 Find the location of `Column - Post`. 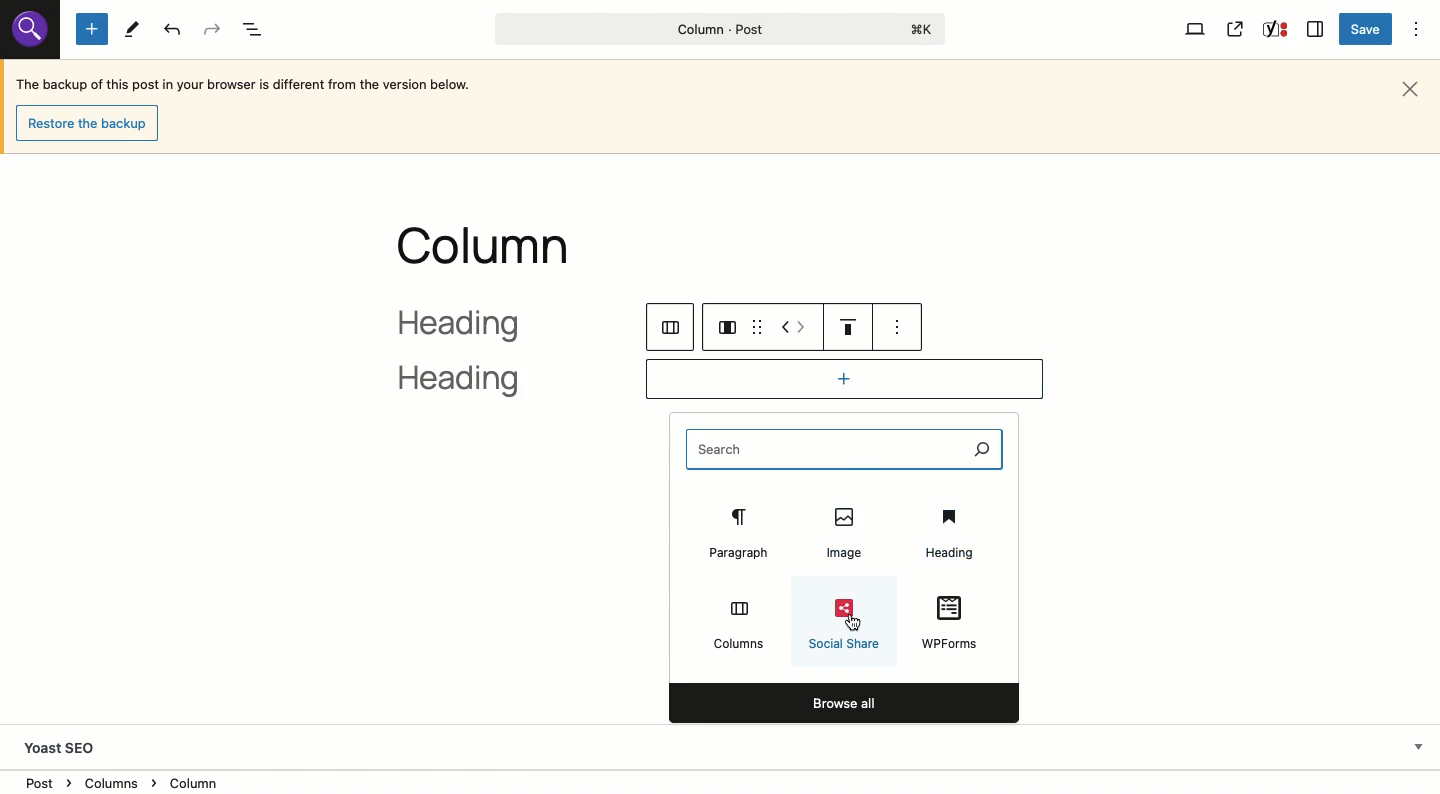

Column - Post is located at coordinates (715, 29).